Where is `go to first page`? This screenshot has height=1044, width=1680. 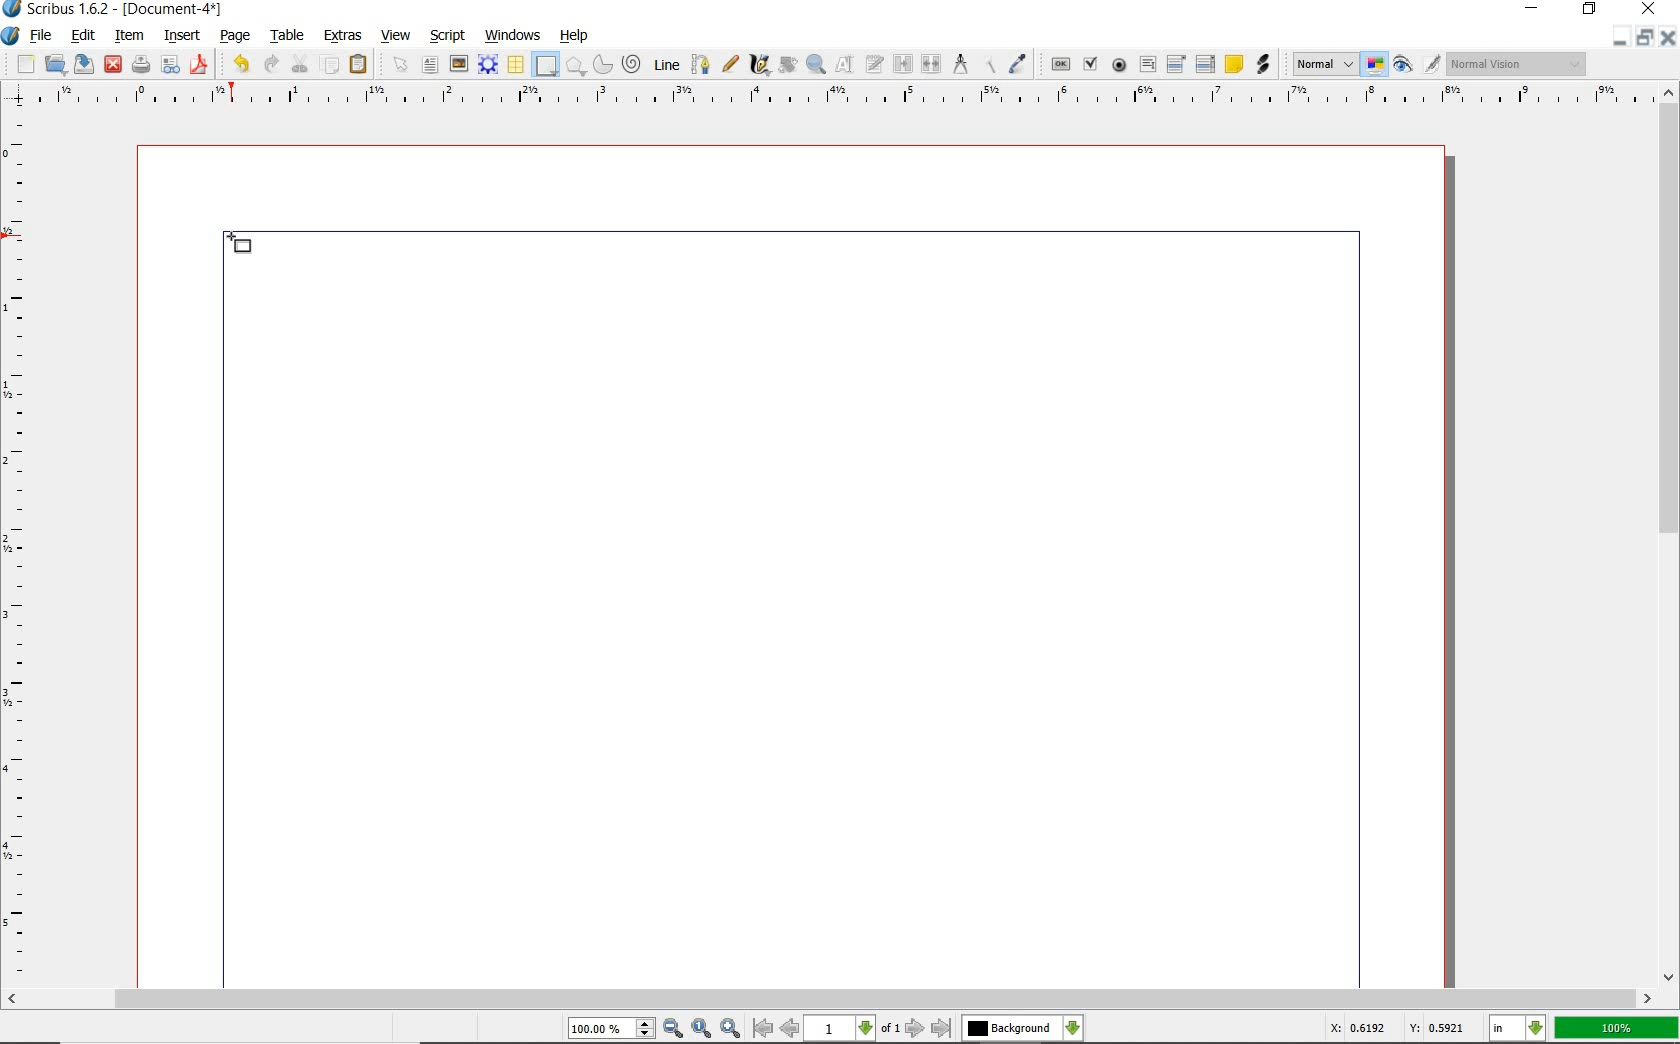
go to first page is located at coordinates (764, 1029).